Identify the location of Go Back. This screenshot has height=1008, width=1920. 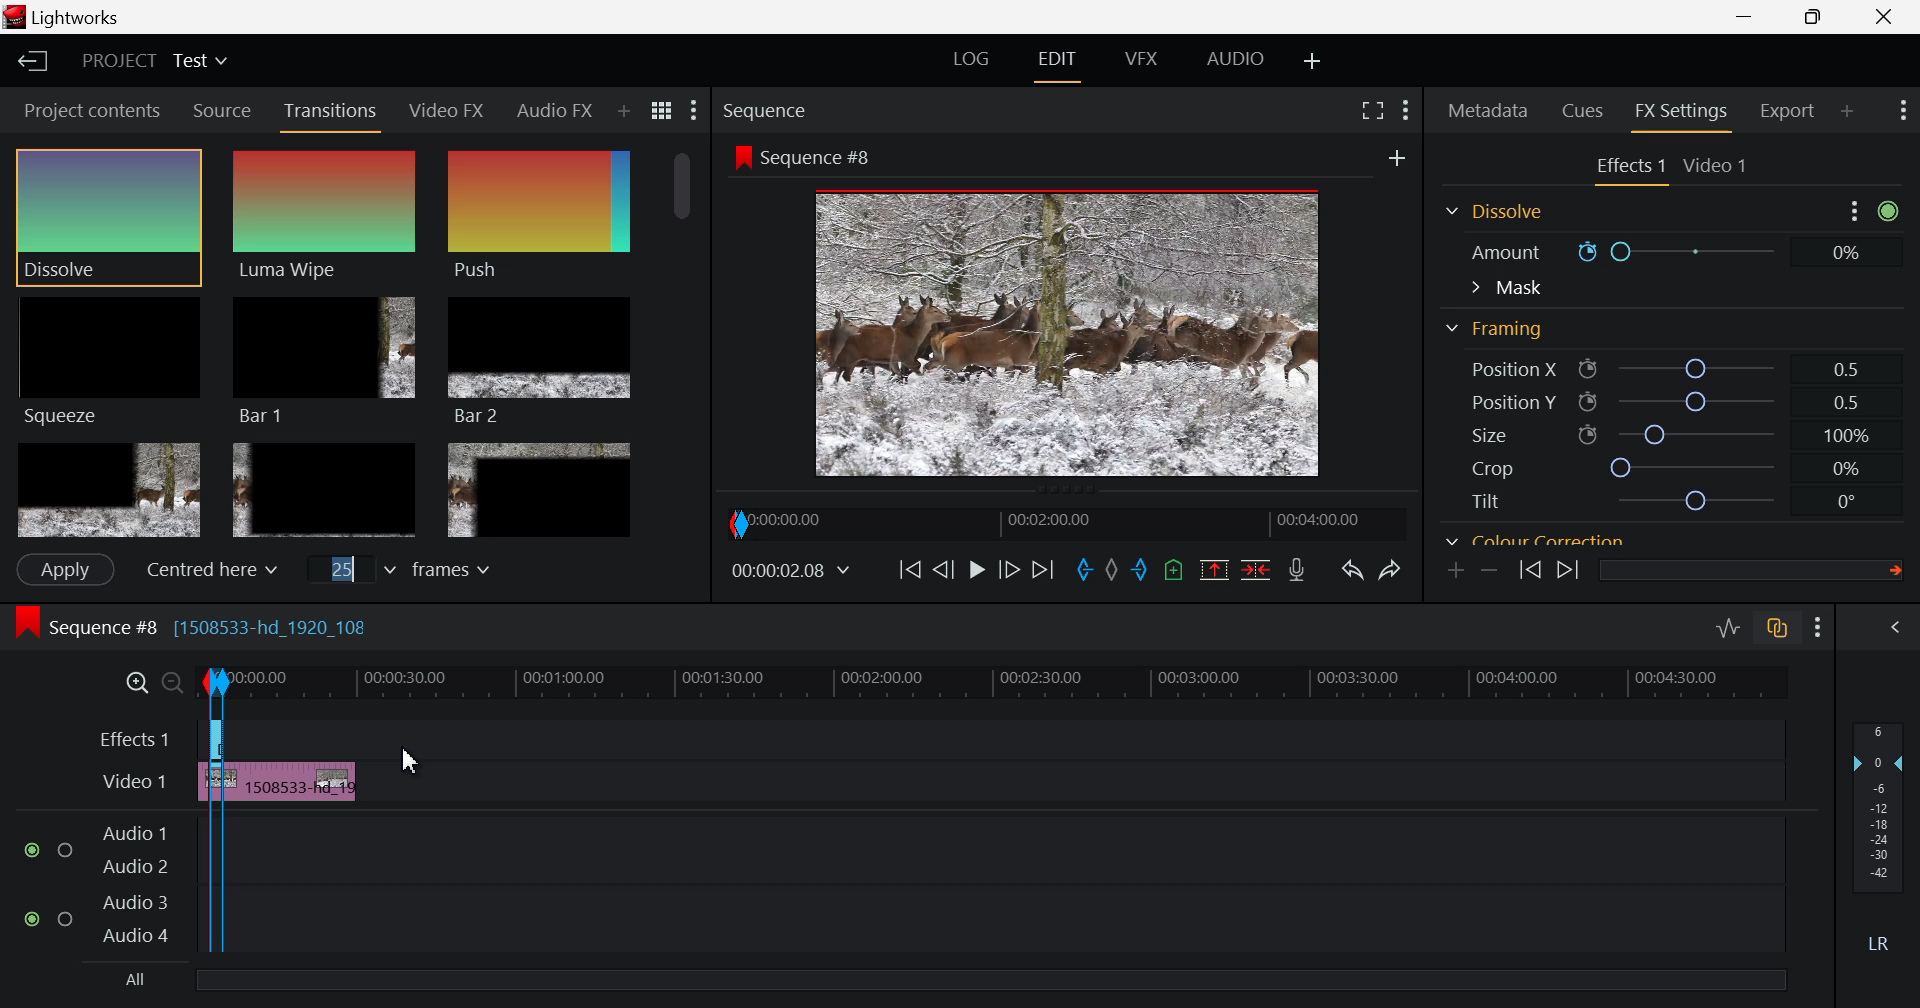
(943, 569).